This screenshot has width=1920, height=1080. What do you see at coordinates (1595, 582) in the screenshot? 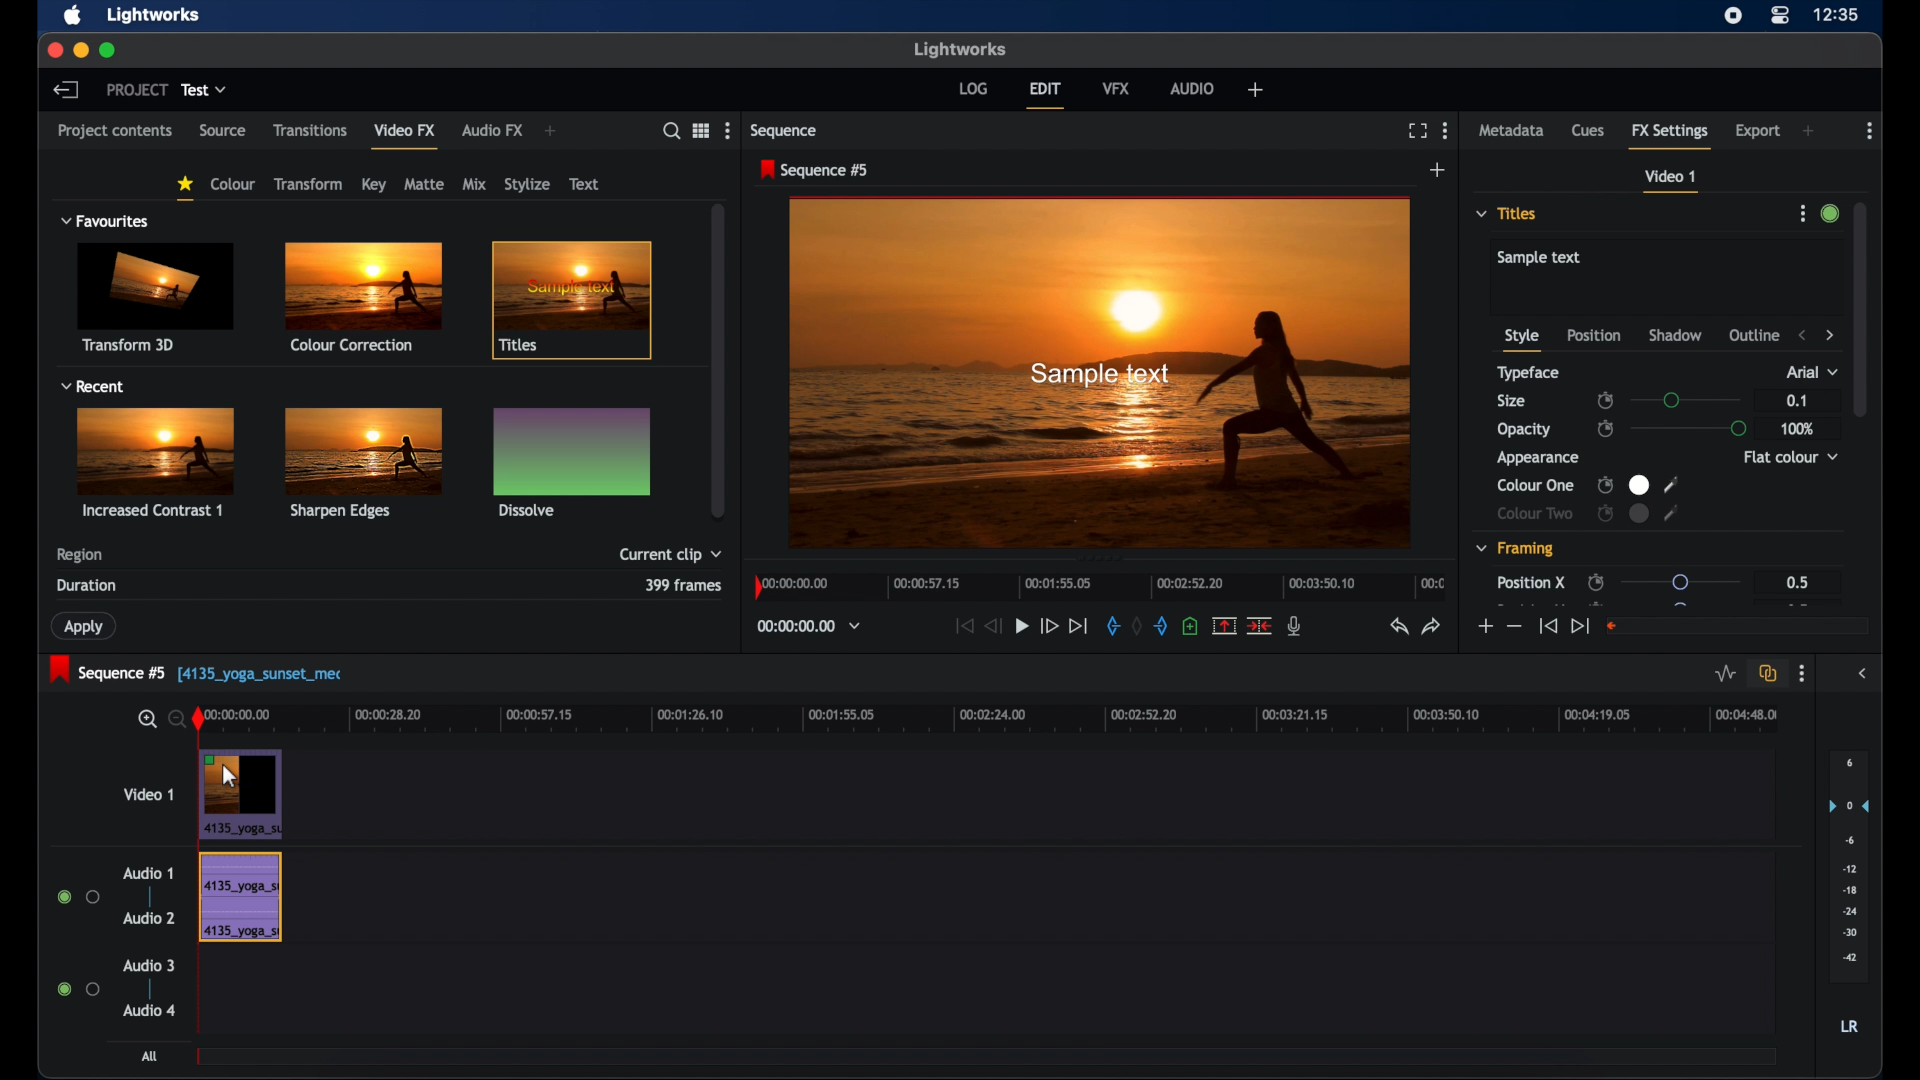
I see `enable/disable` at bounding box center [1595, 582].